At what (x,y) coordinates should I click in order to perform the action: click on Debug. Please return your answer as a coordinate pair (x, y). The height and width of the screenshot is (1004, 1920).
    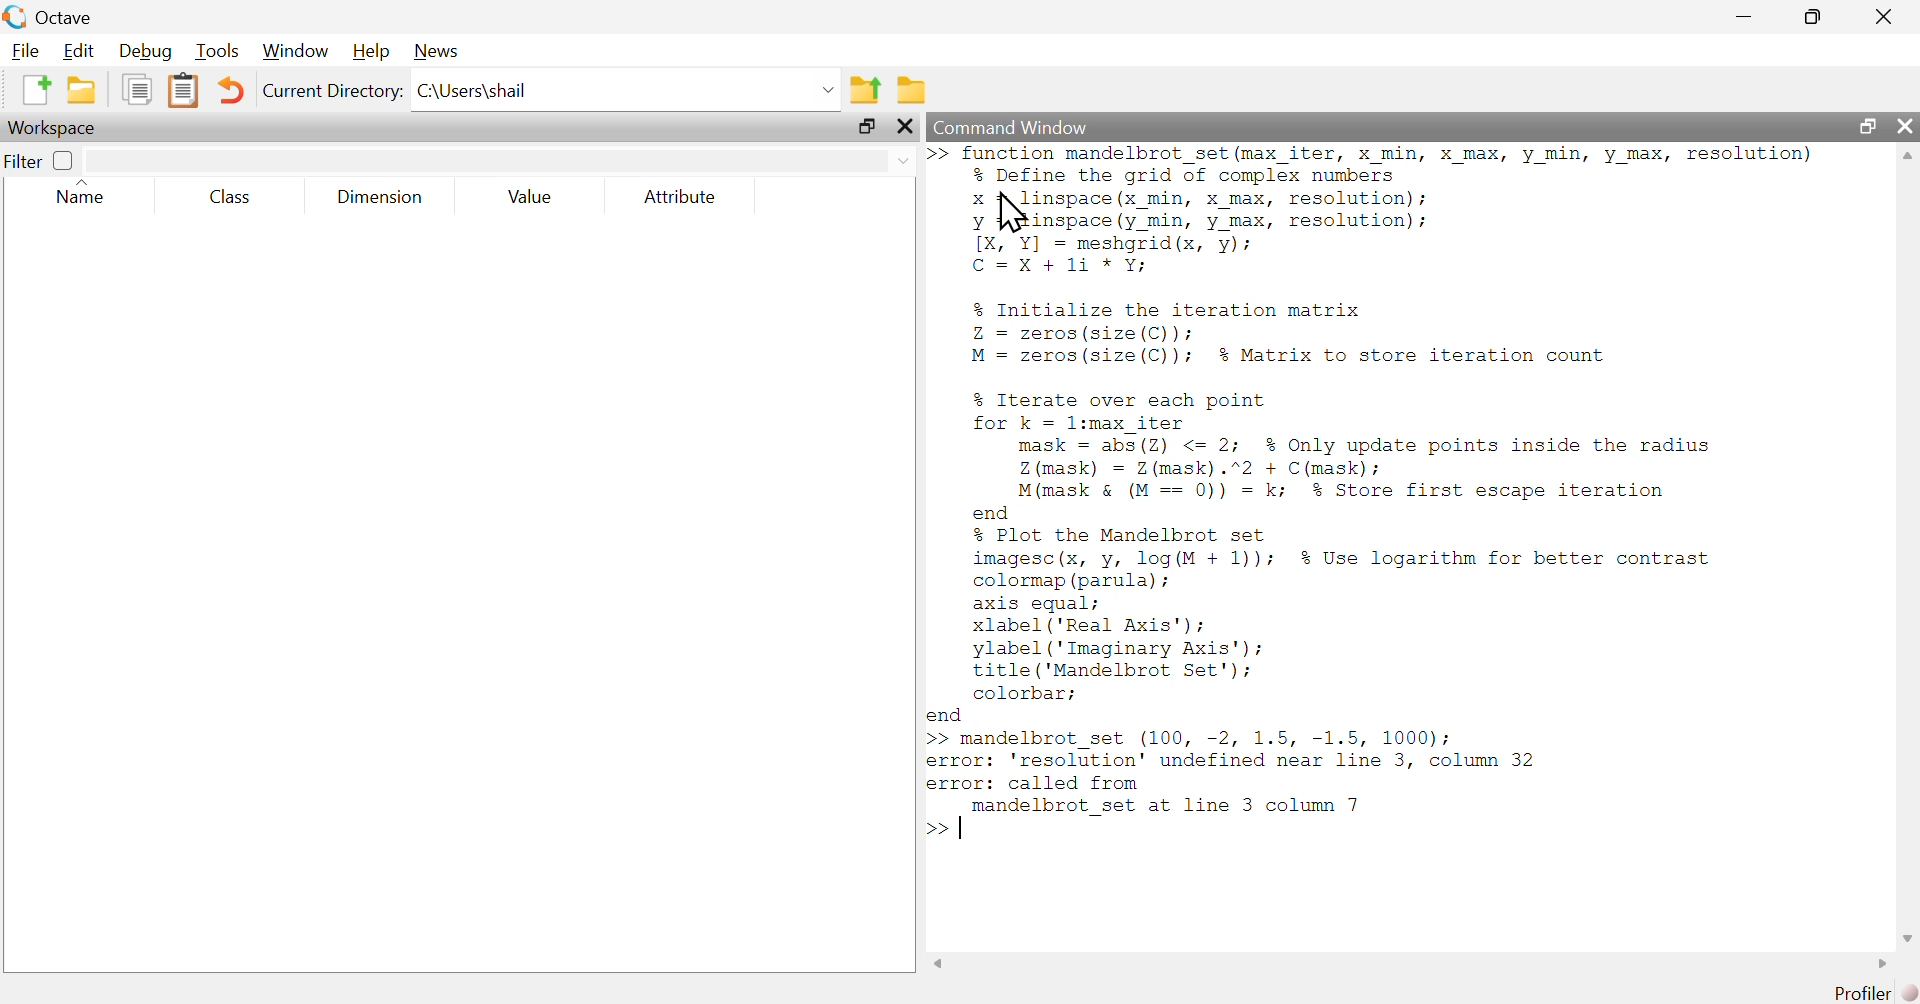
    Looking at the image, I should click on (144, 51).